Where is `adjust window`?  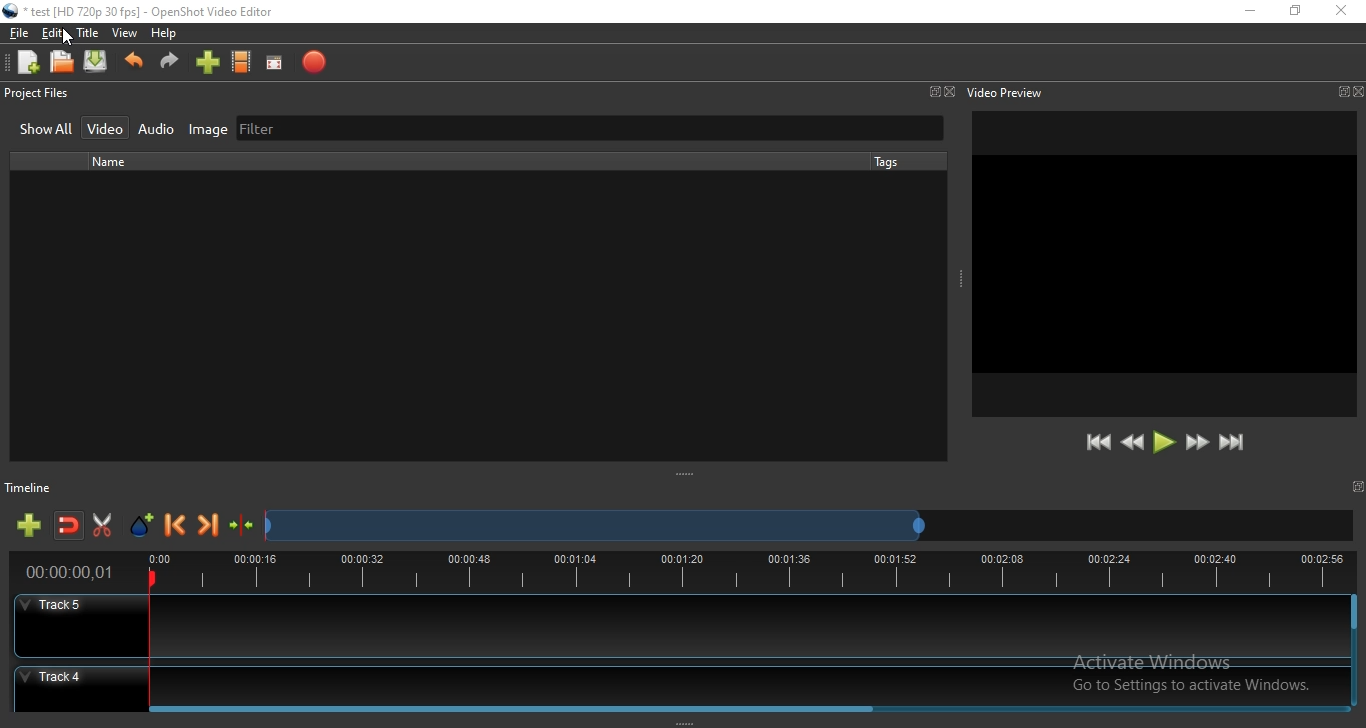
adjust window is located at coordinates (680, 720).